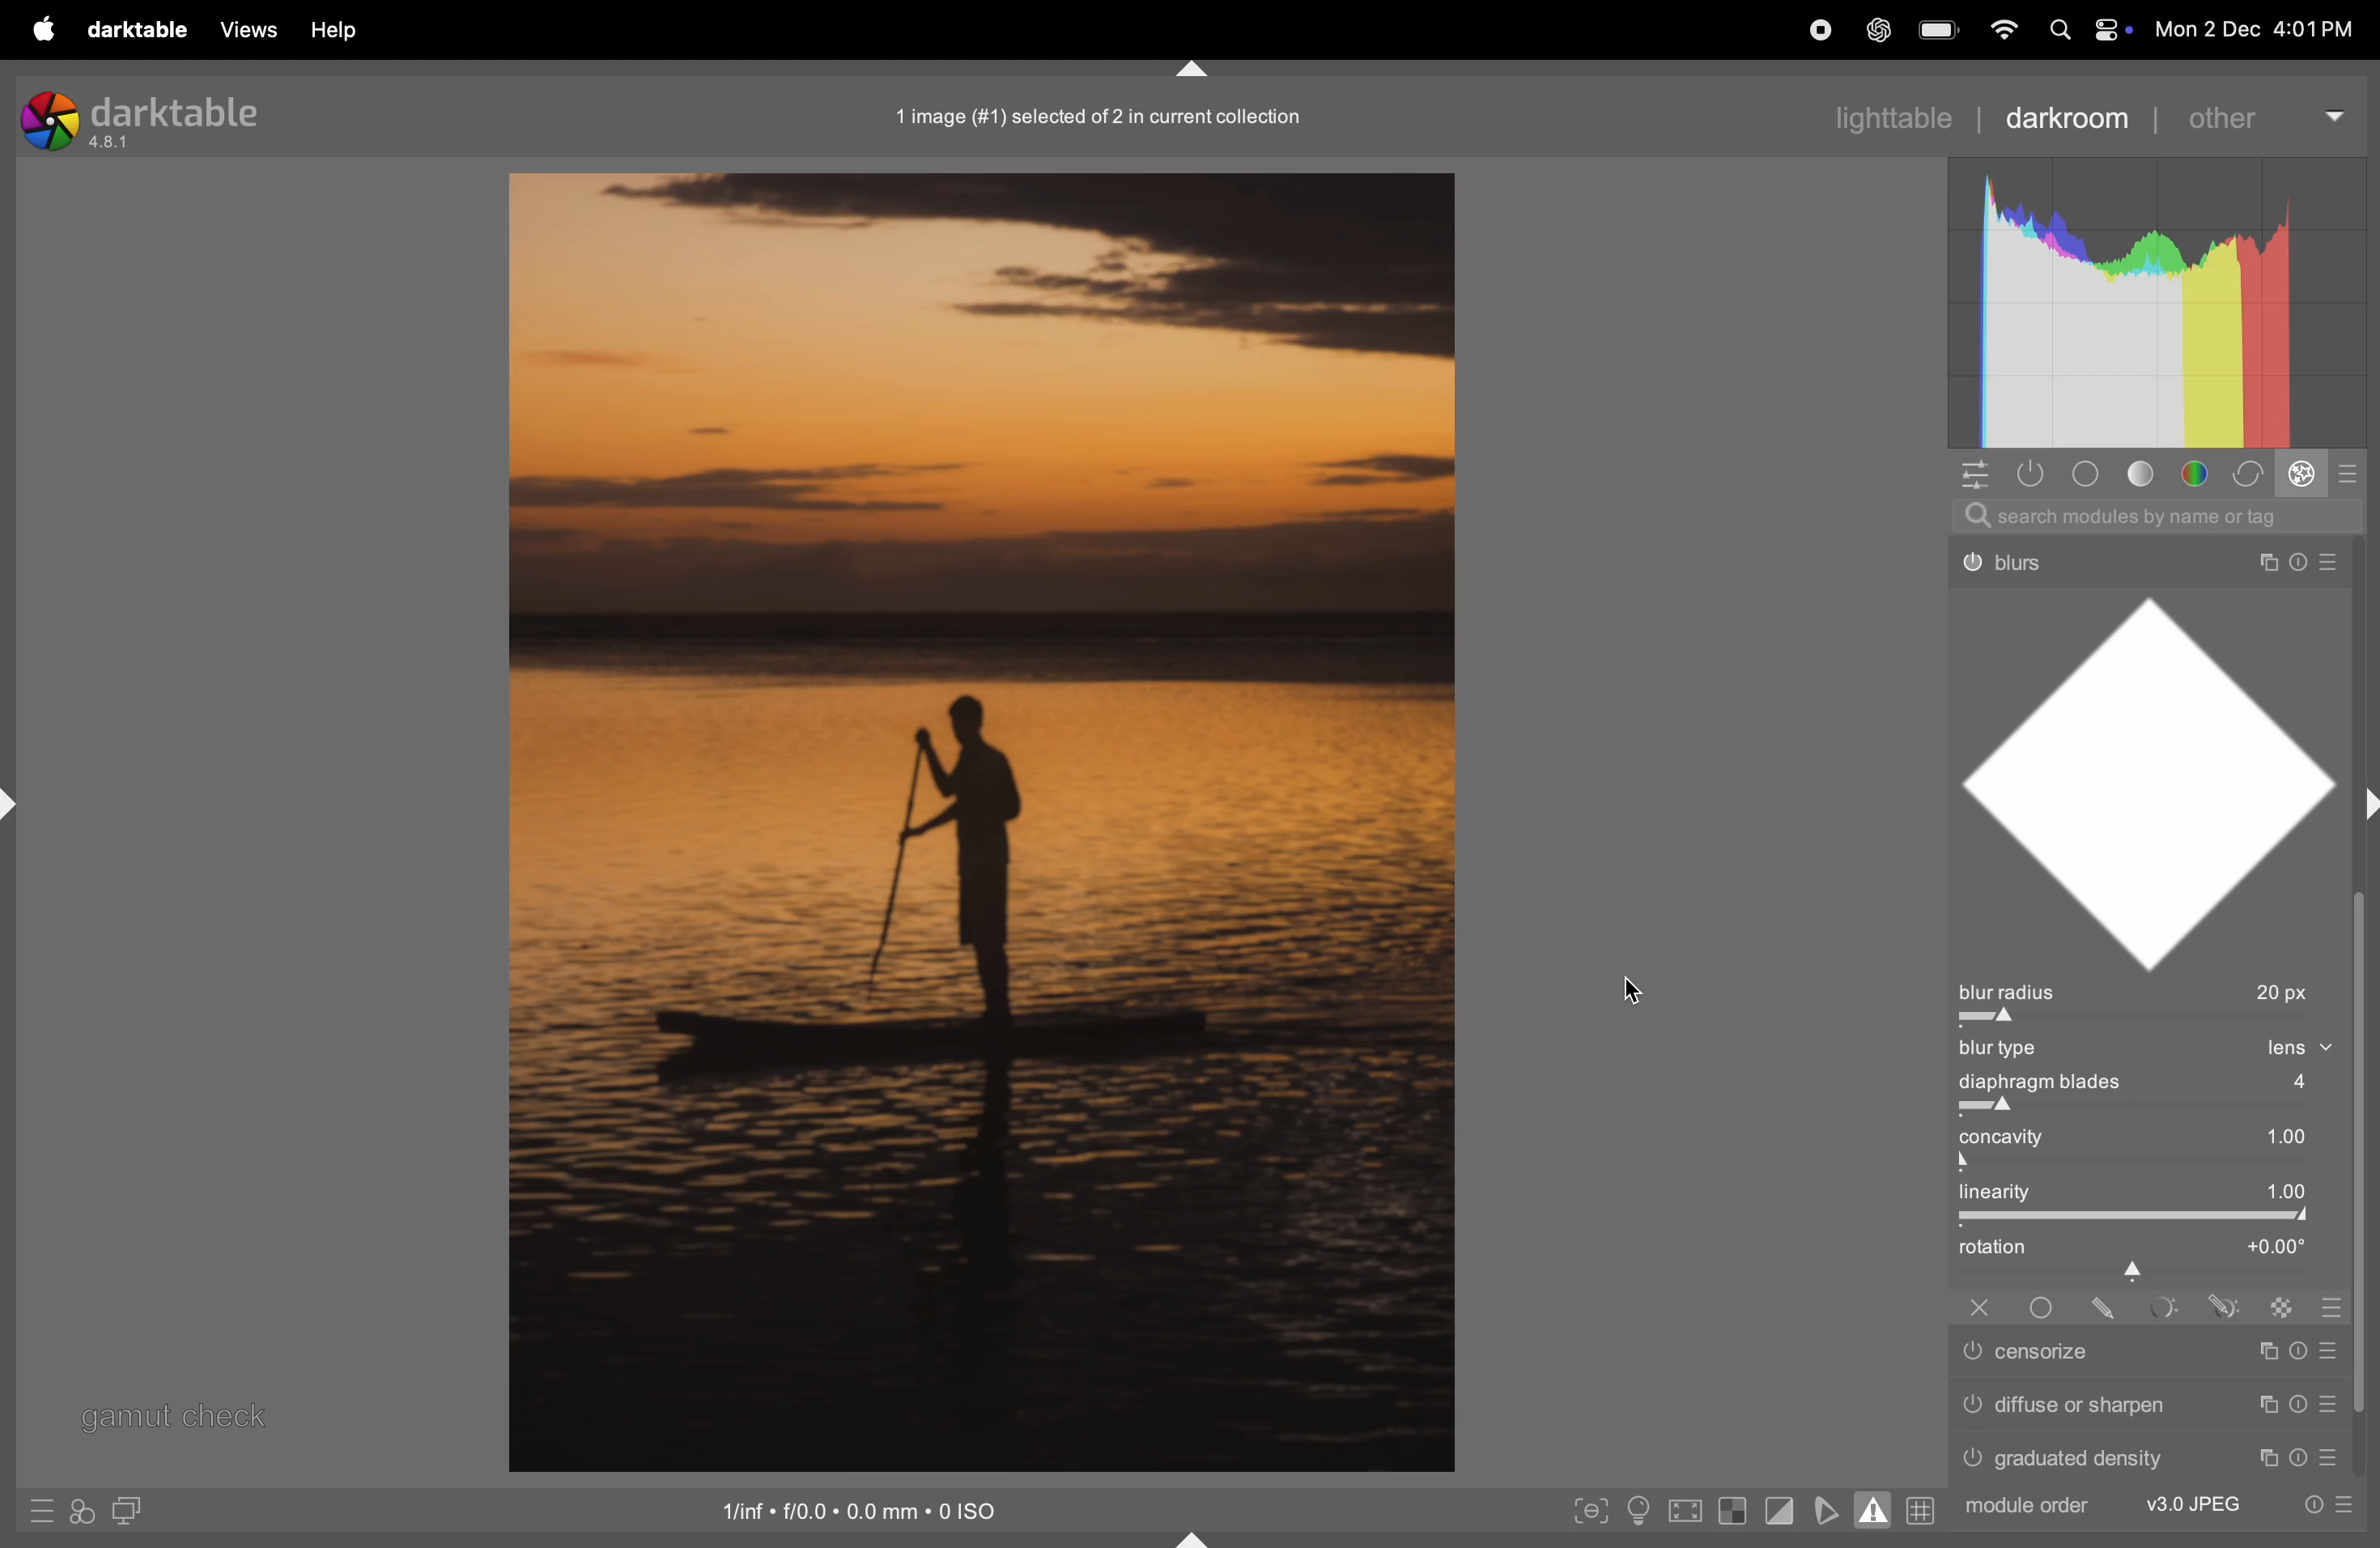 Image resolution: width=2380 pixels, height=1548 pixels. I want to click on apple widgets, so click(2084, 29).